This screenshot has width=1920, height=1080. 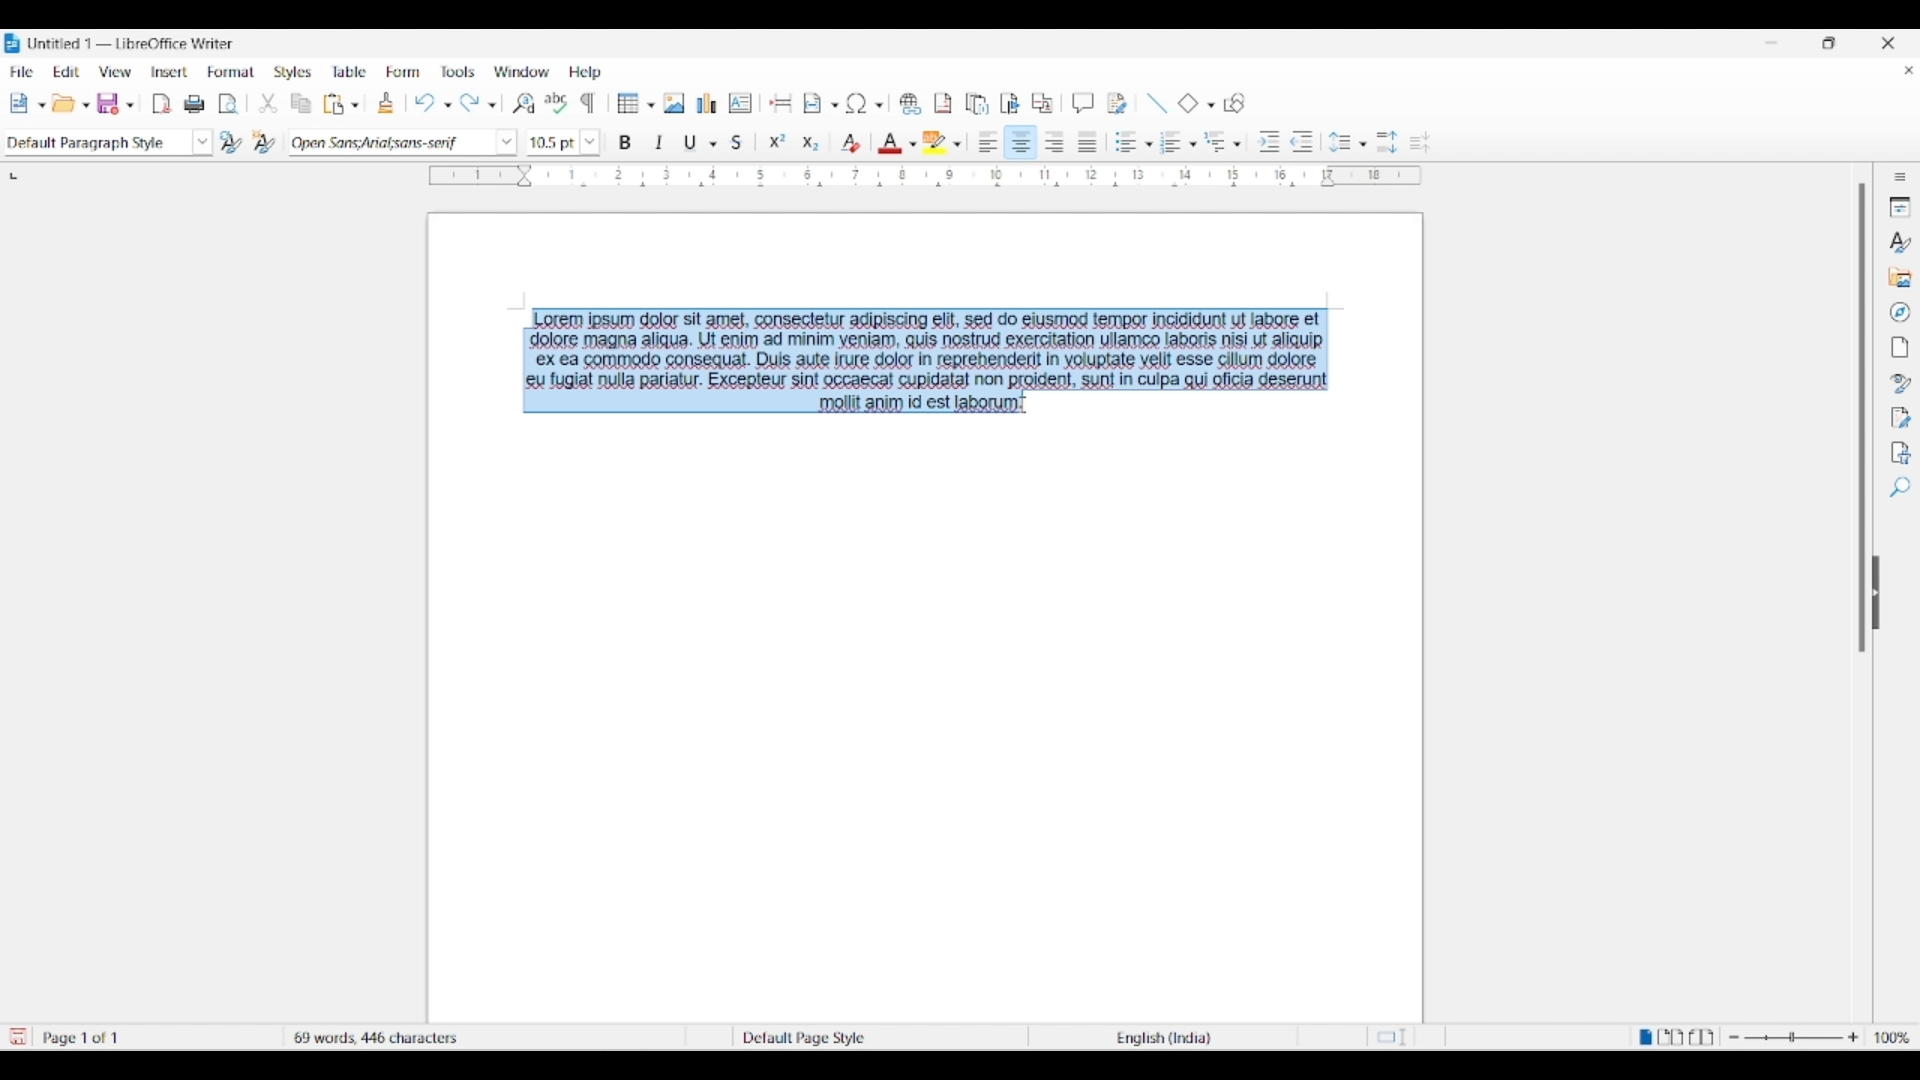 I want to click on Insert line, so click(x=1157, y=104).